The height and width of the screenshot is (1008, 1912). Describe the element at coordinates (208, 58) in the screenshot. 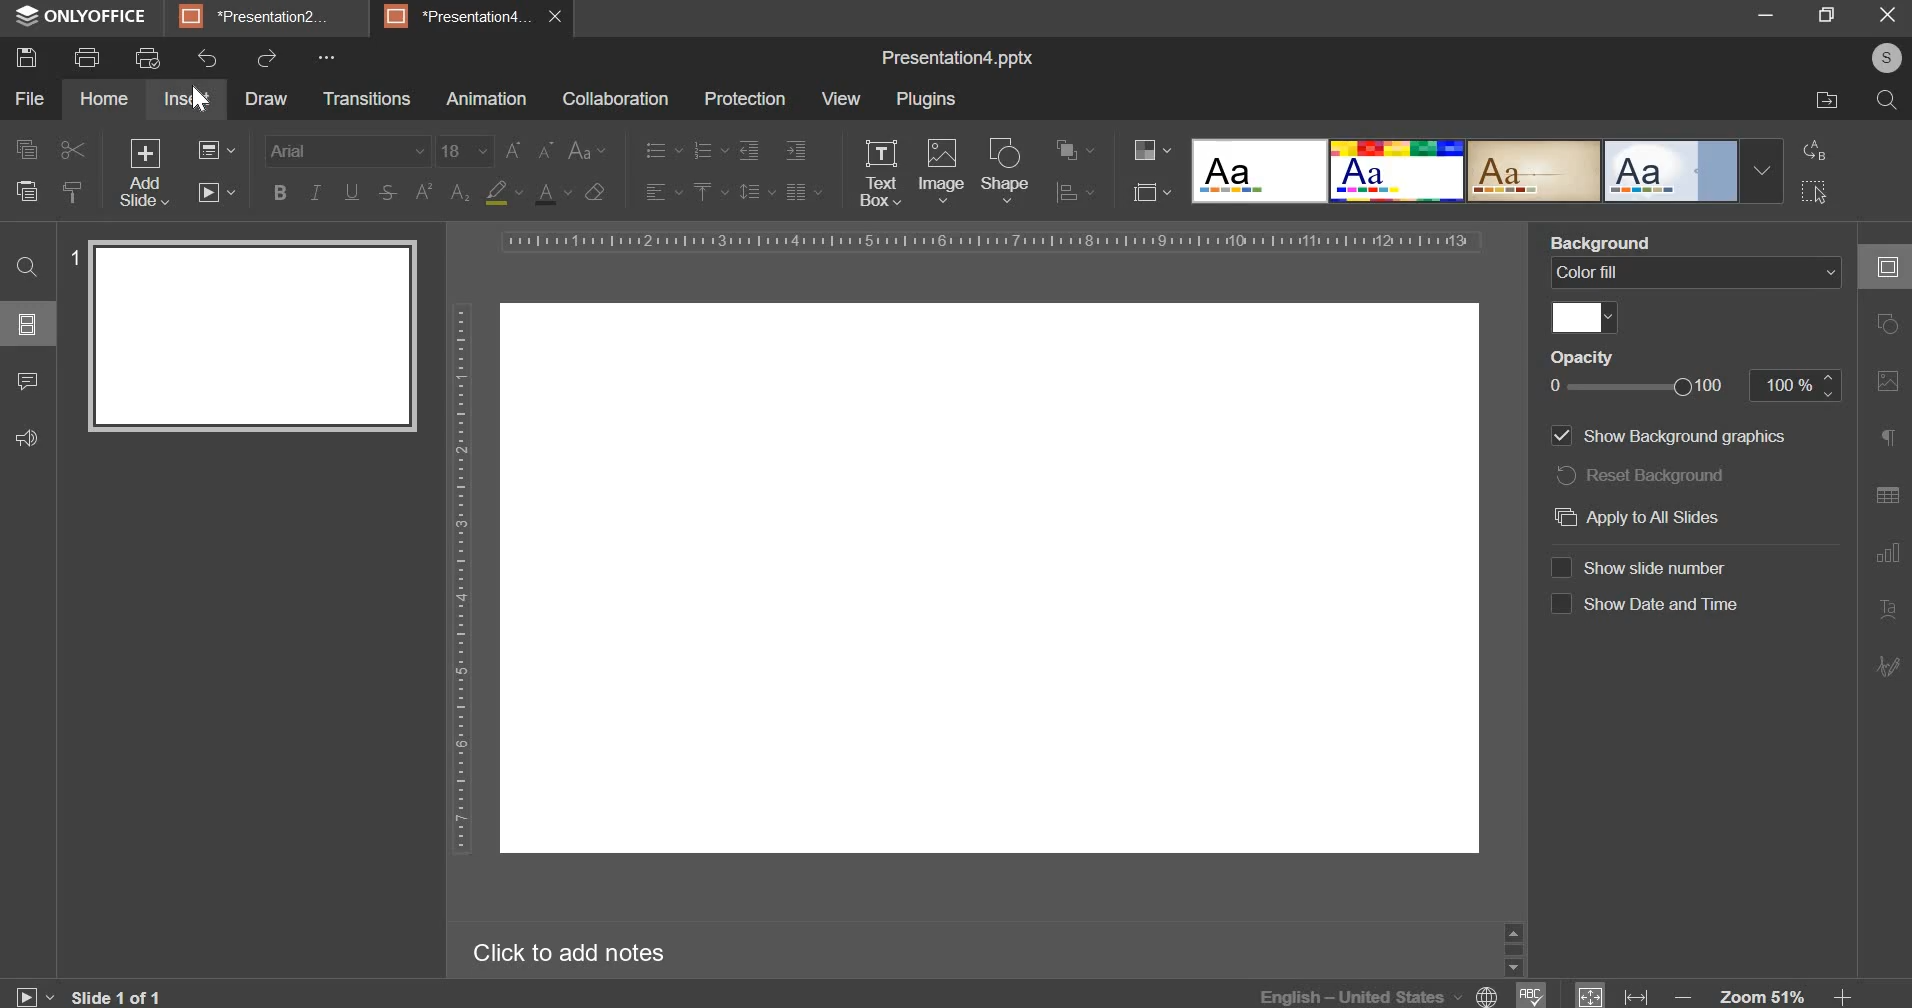

I see `undo` at that location.